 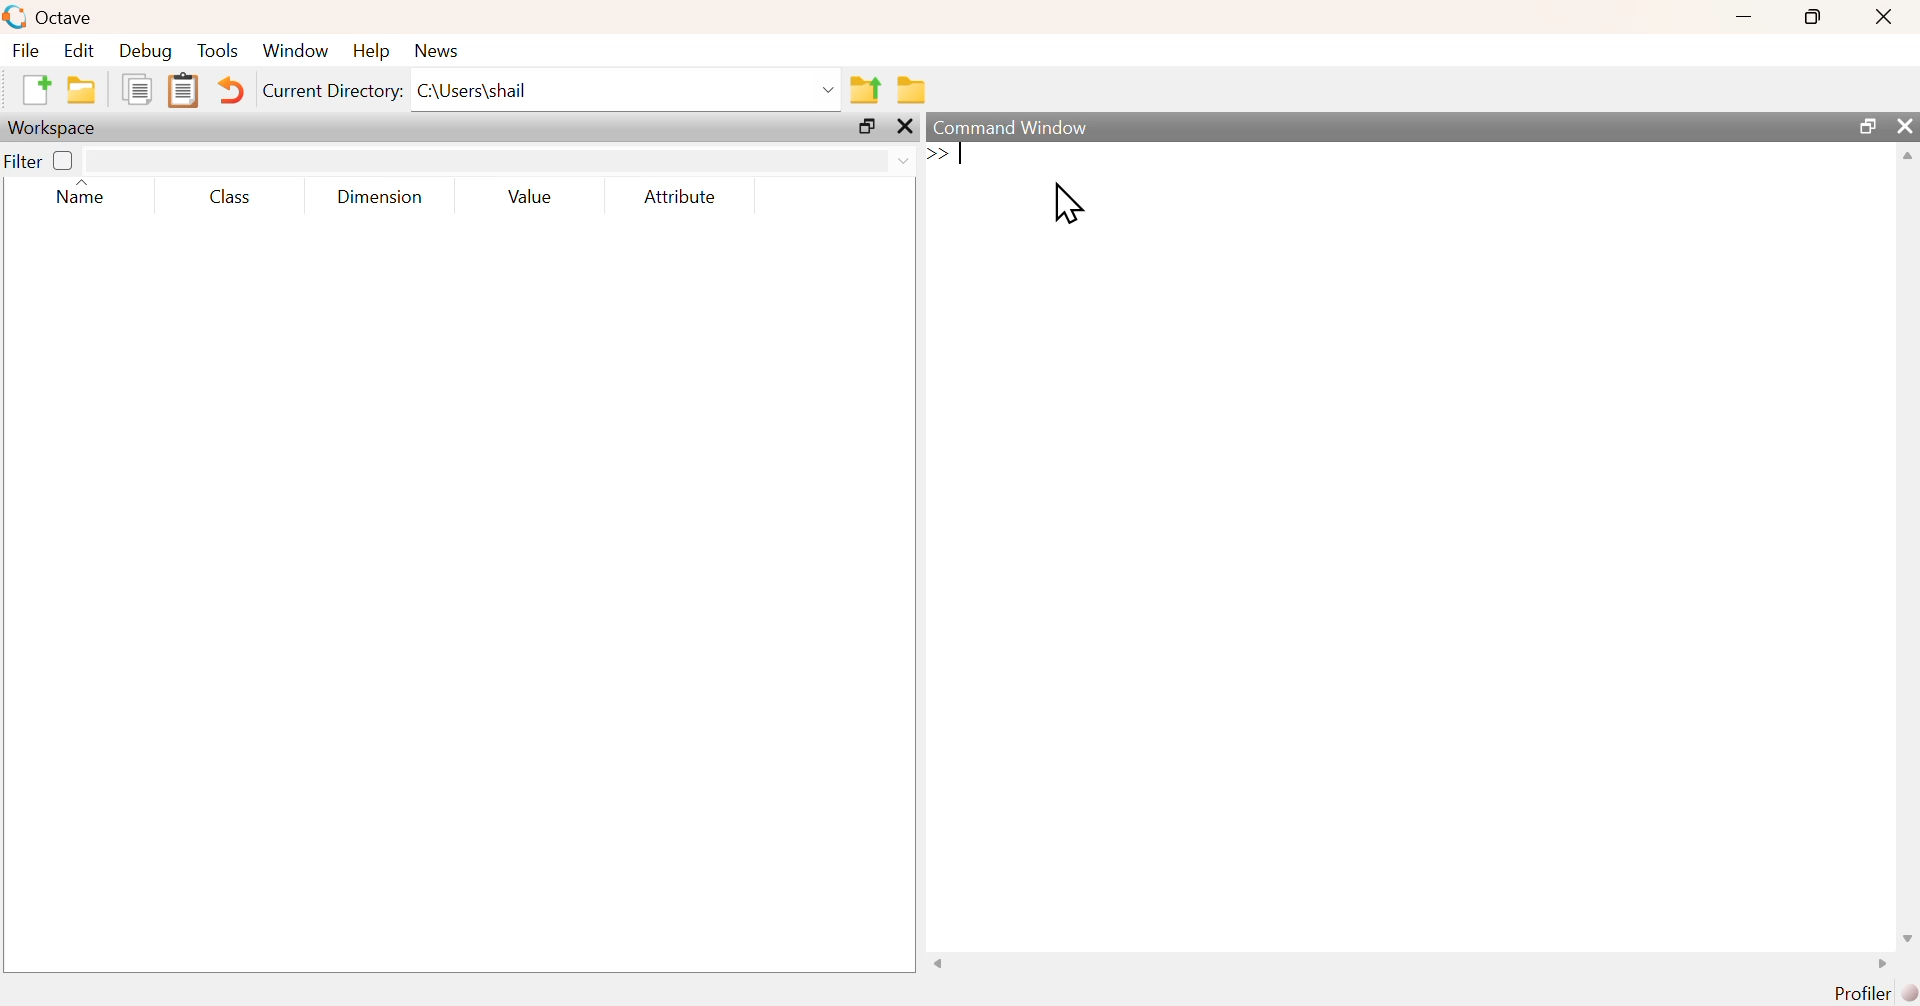 What do you see at coordinates (1882, 17) in the screenshot?
I see `Close` at bounding box center [1882, 17].